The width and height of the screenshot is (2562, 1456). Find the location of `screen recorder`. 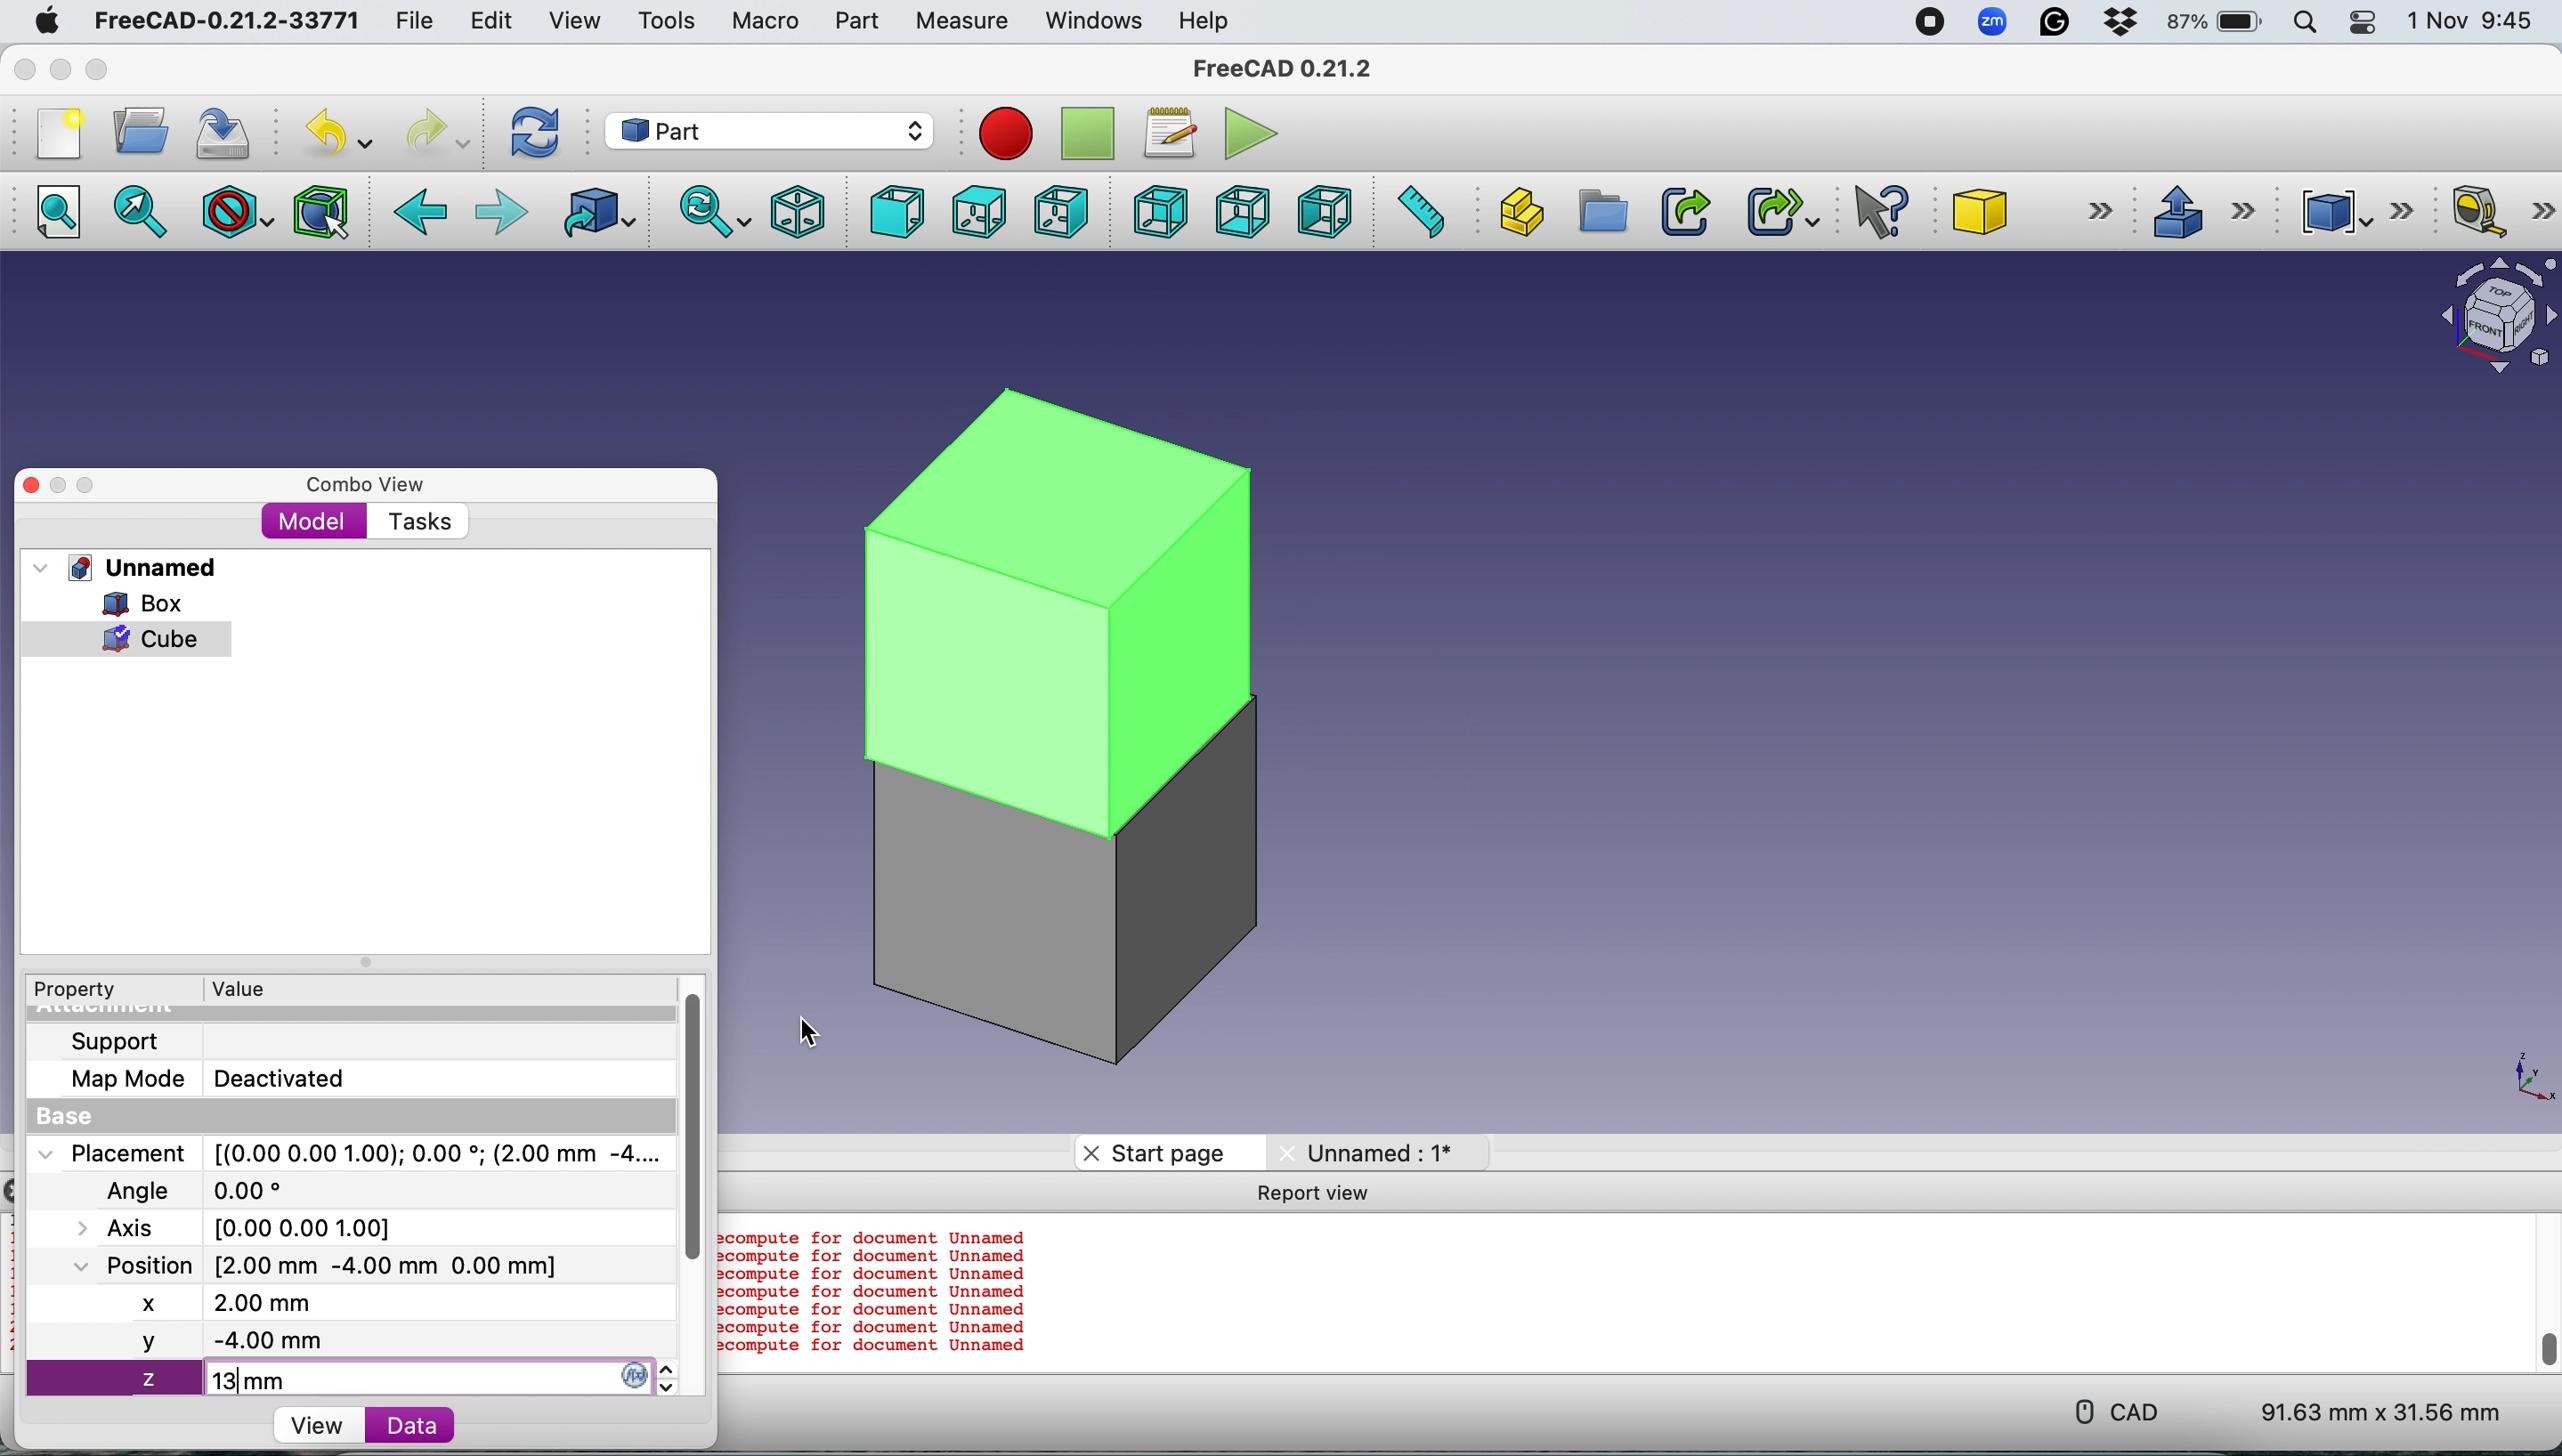

screen recorder is located at coordinates (1927, 23).